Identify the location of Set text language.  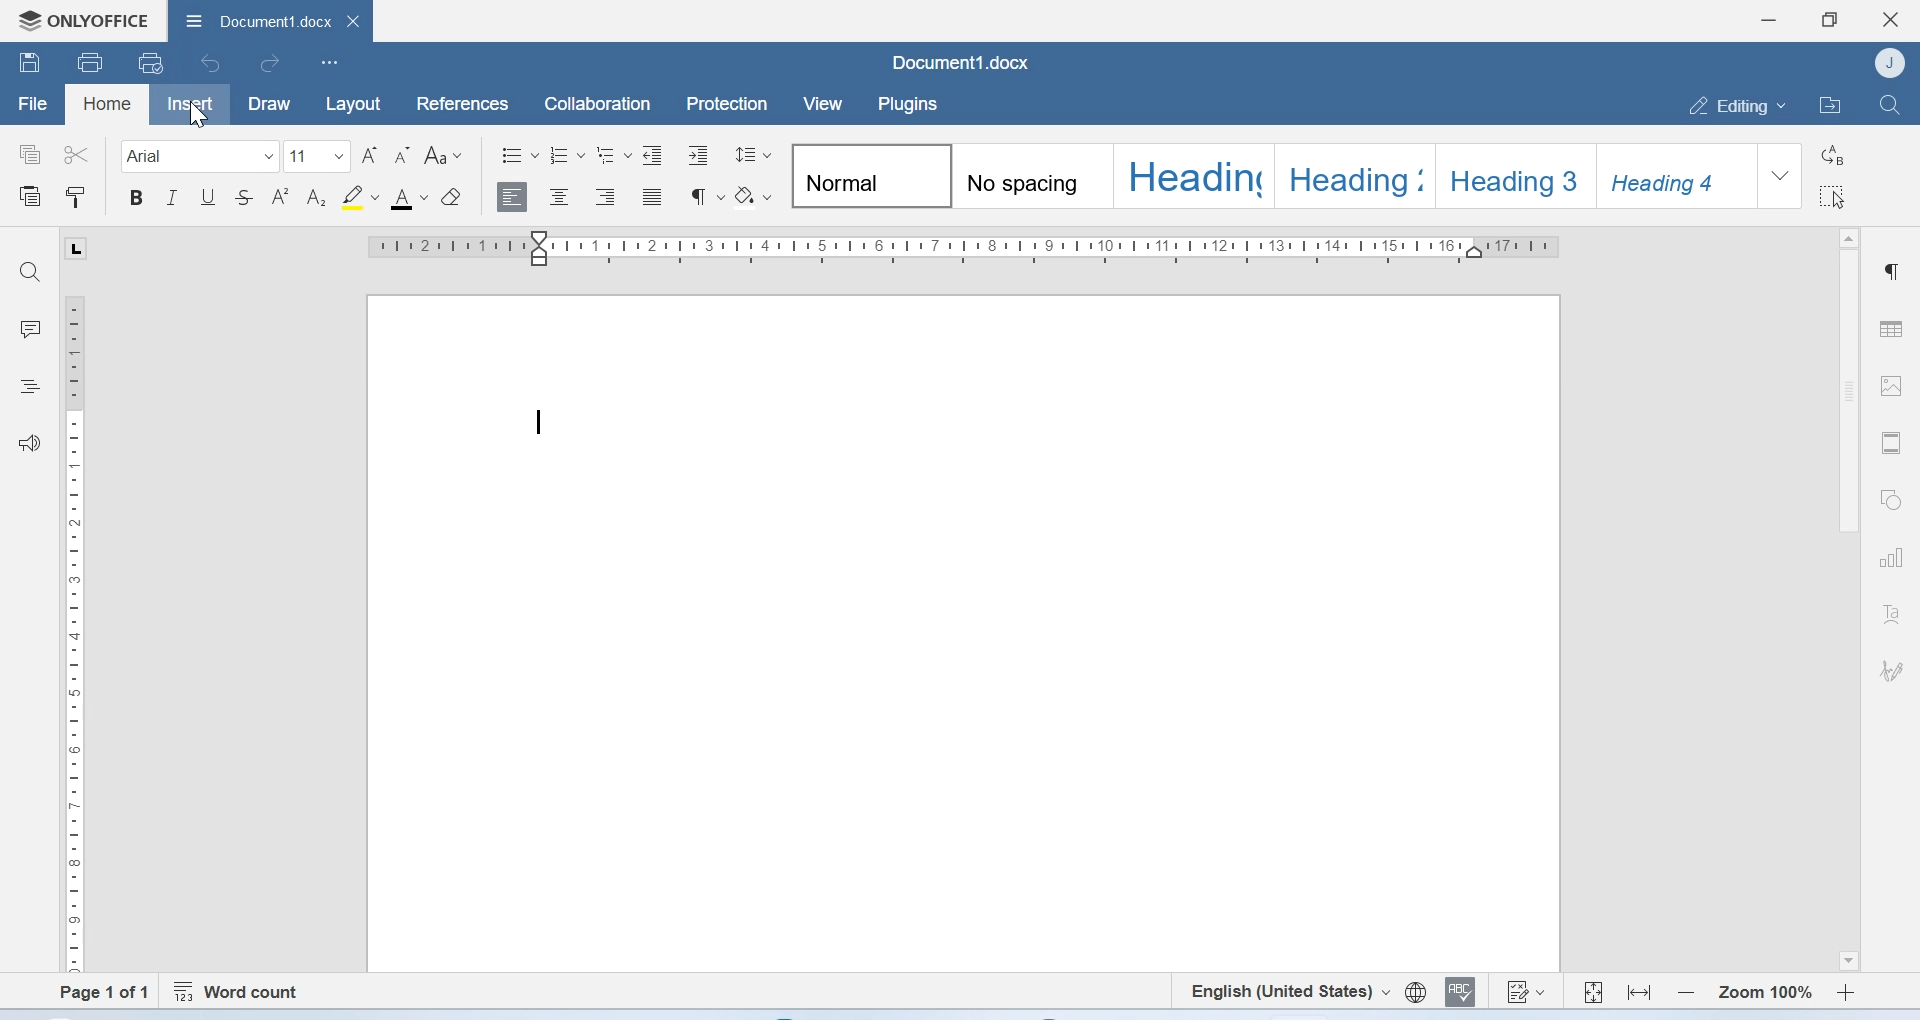
(1290, 991).